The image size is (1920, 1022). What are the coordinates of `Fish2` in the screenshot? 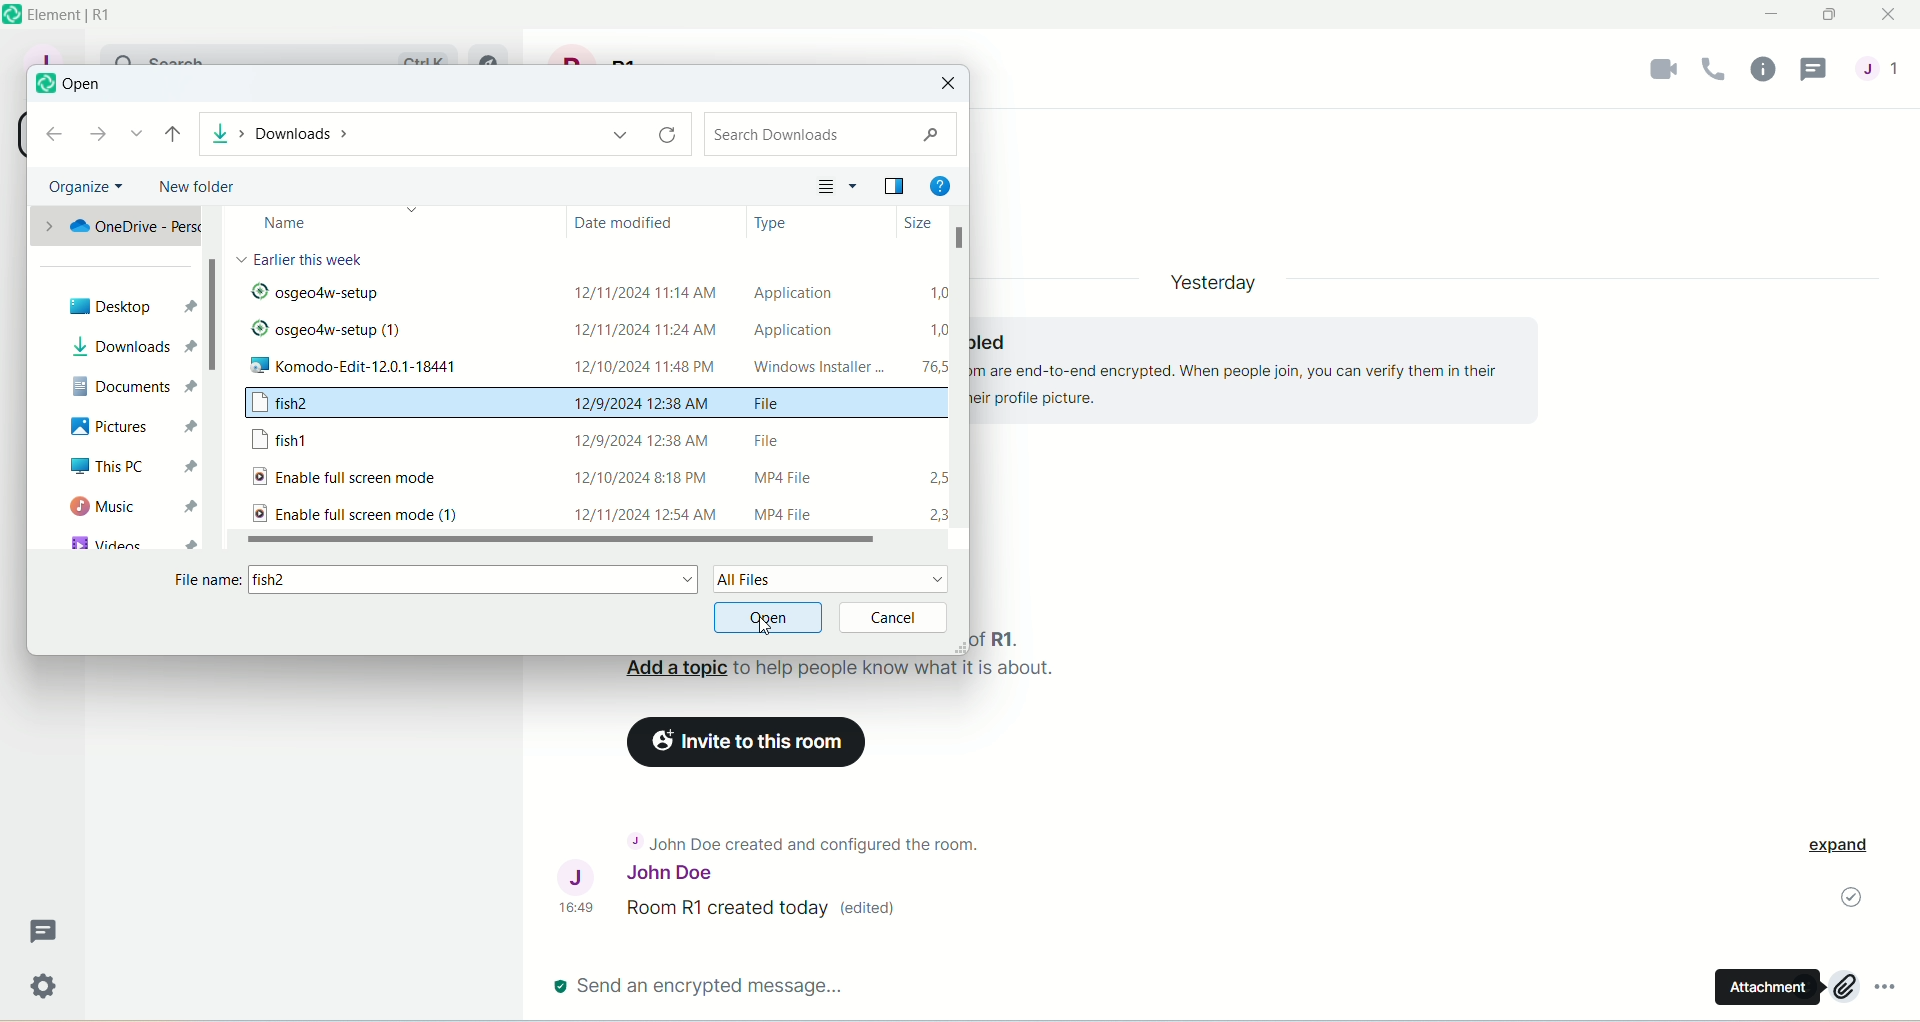 It's located at (317, 406).